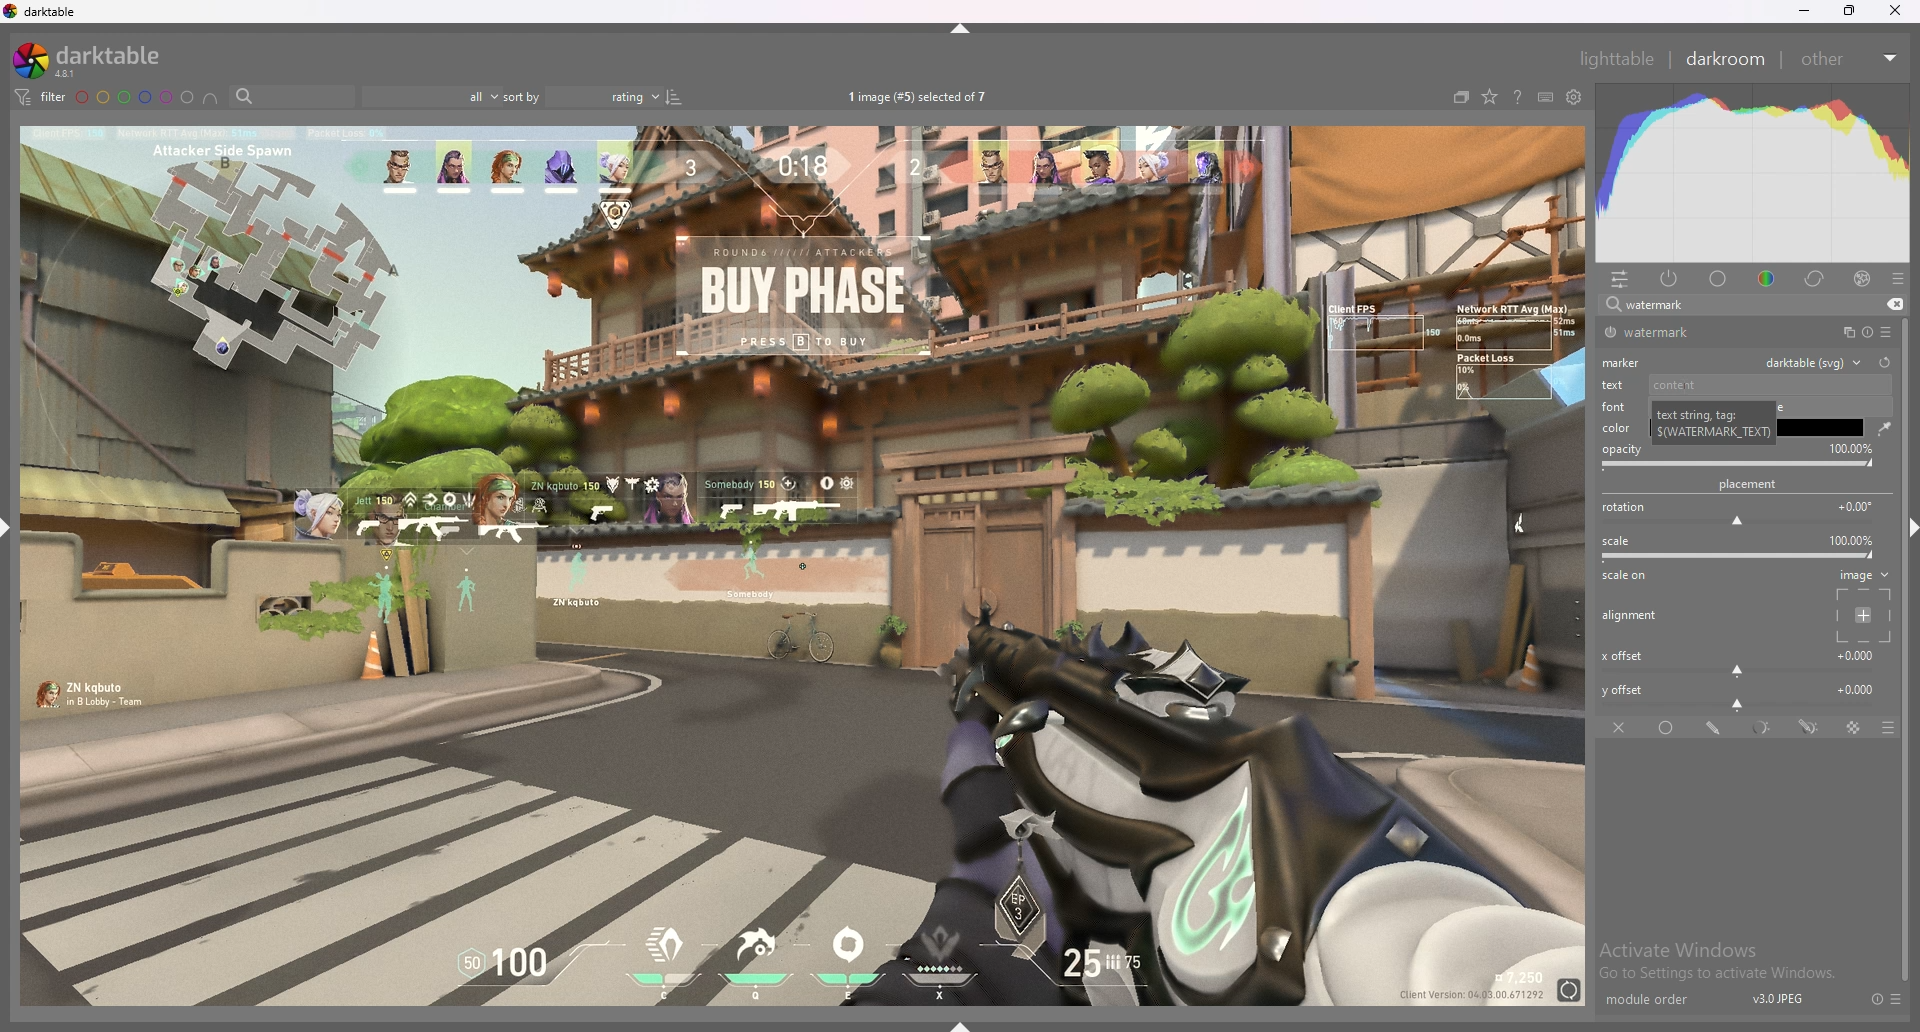 The height and width of the screenshot is (1032, 1920). I want to click on sort by, so click(580, 97).